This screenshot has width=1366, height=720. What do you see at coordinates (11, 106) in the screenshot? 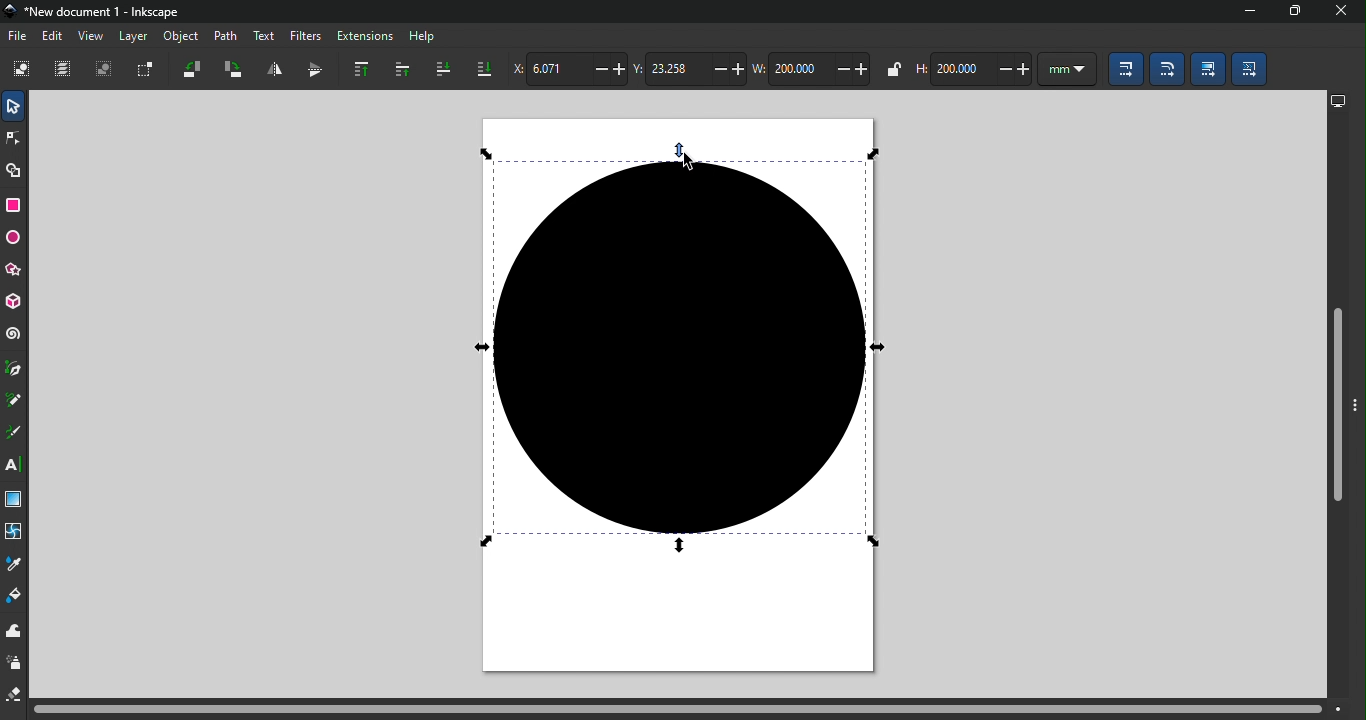
I see `Selector tool` at bounding box center [11, 106].